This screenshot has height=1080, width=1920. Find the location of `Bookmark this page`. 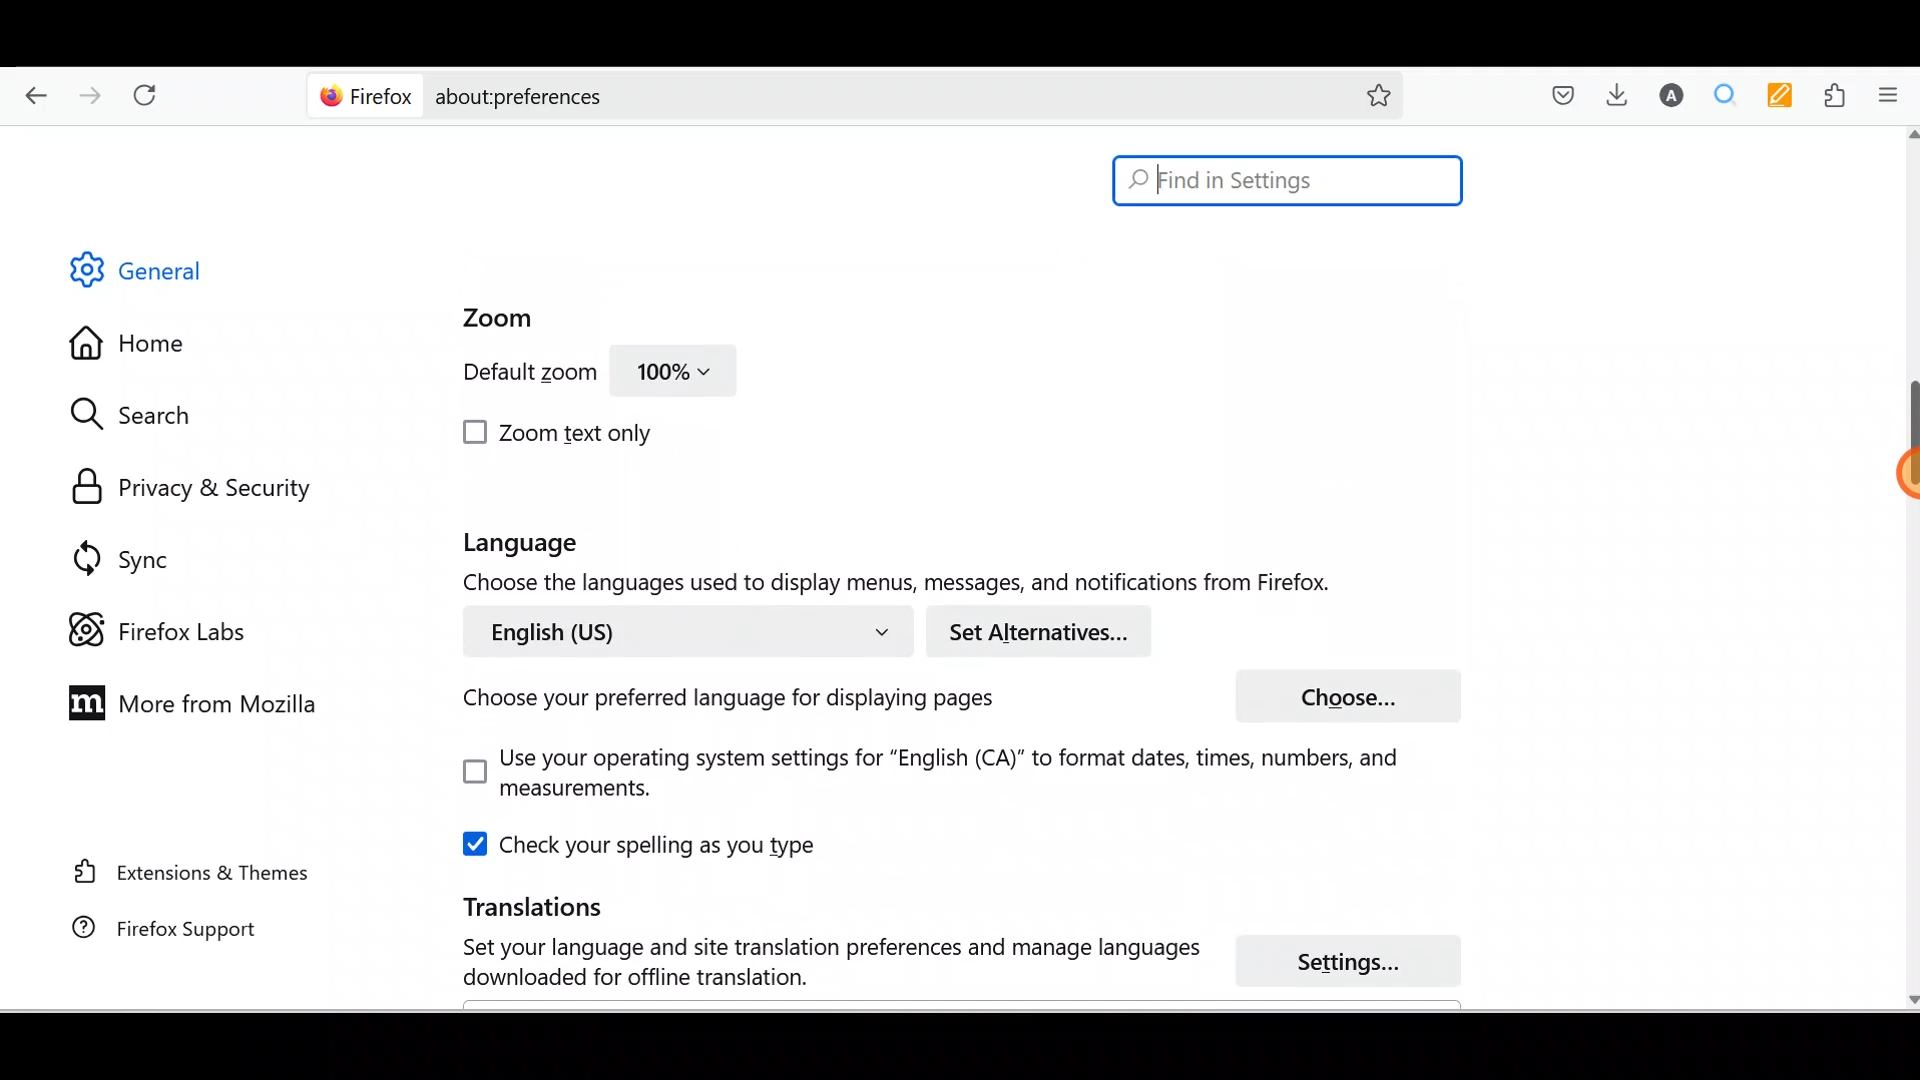

Bookmark this page is located at coordinates (1363, 94).